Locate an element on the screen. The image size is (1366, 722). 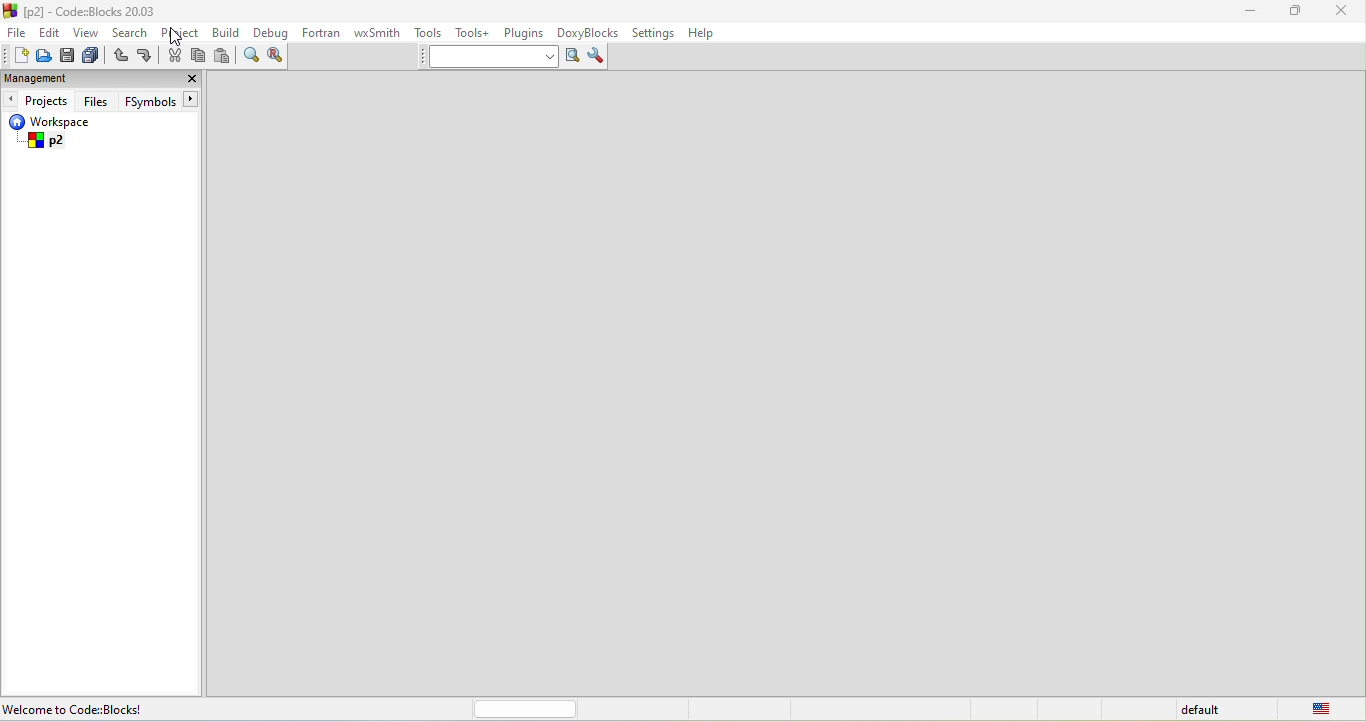
close is located at coordinates (1341, 15).